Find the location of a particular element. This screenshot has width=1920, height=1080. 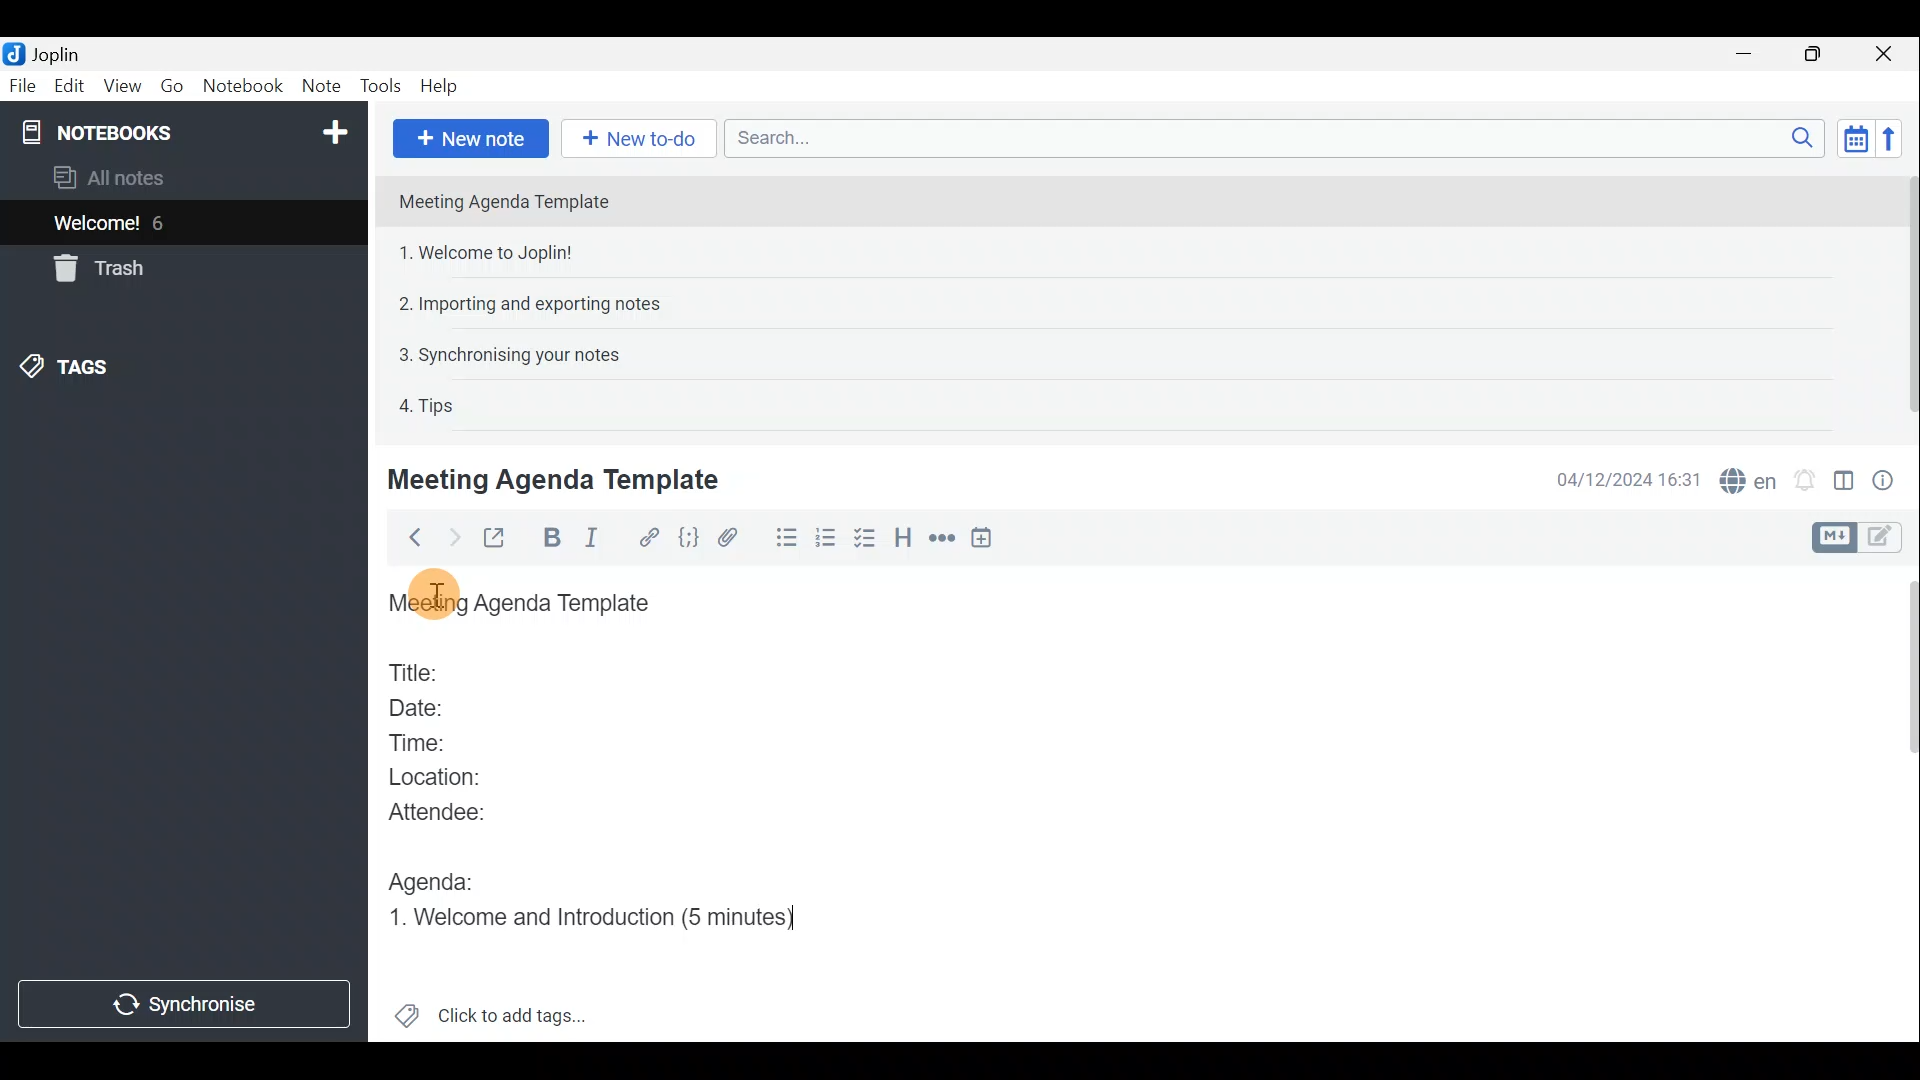

Toggle editors is located at coordinates (1831, 538).